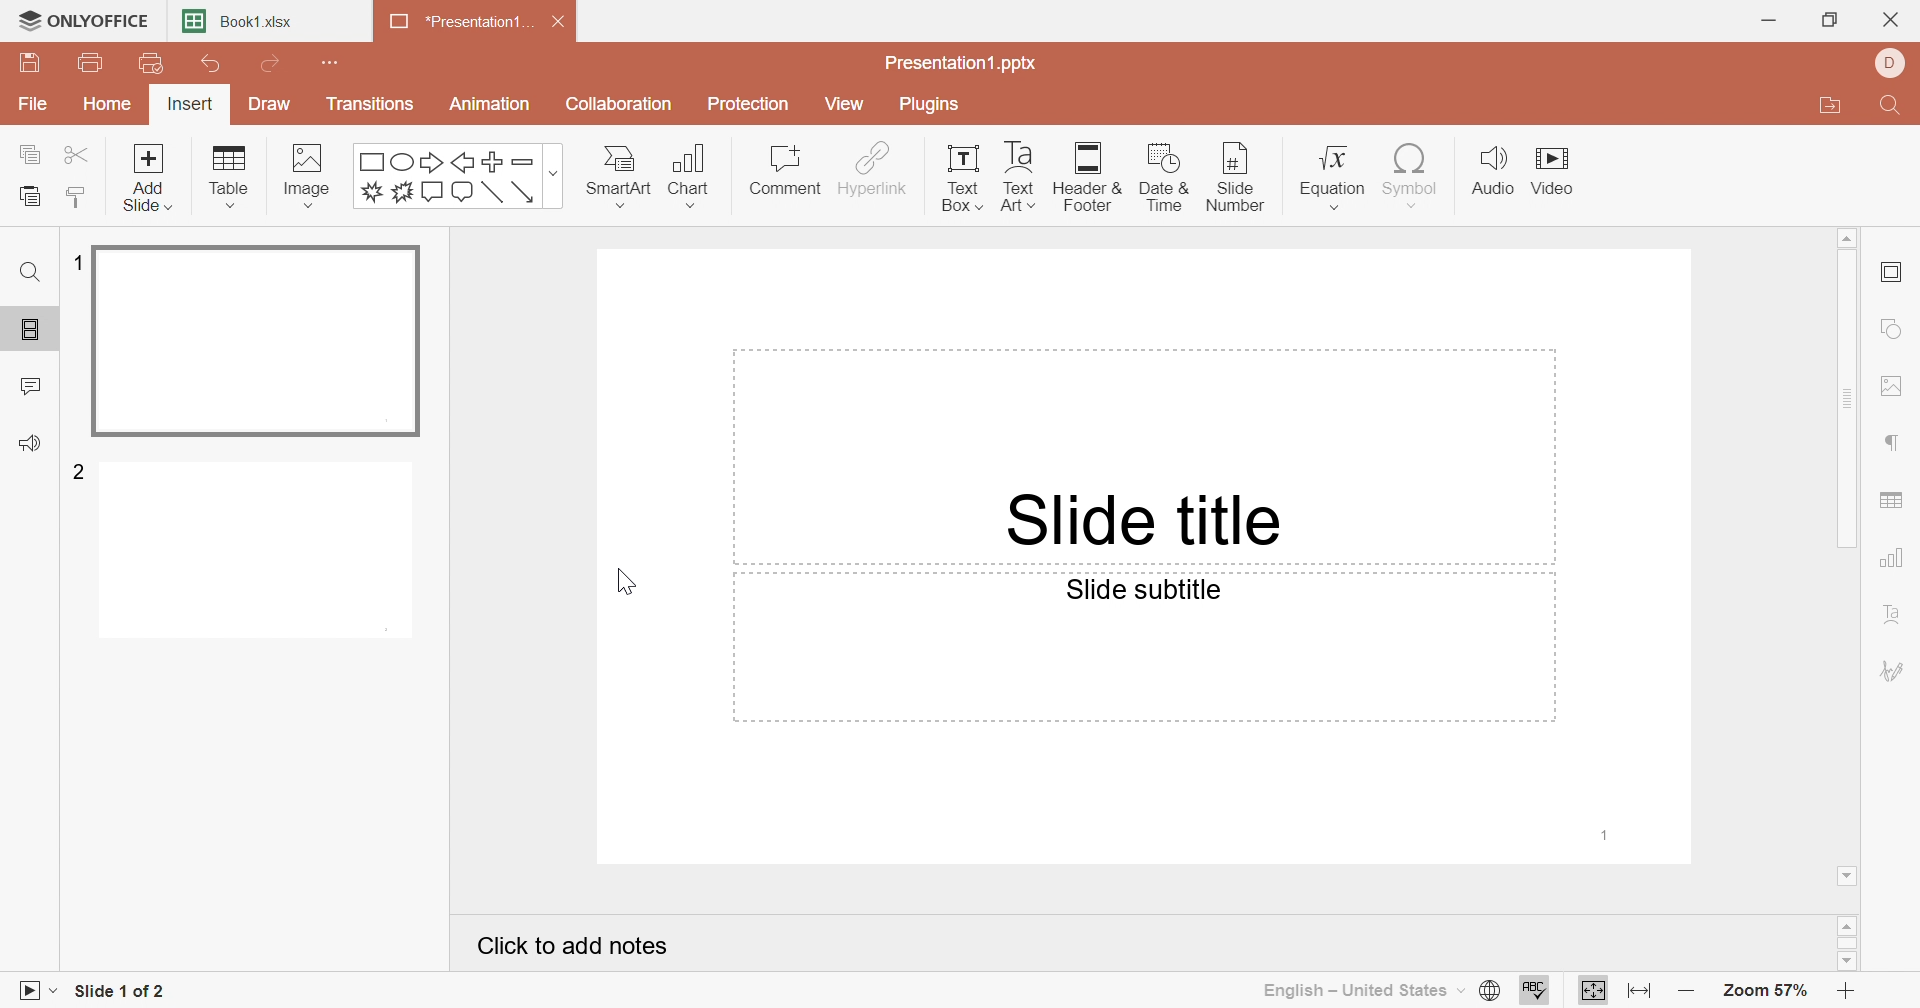 This screenshot has height=1008, width=1920. Describe the element at coordinates (1843, 959) in the screenshot. I see `Scroll Down` at that location.